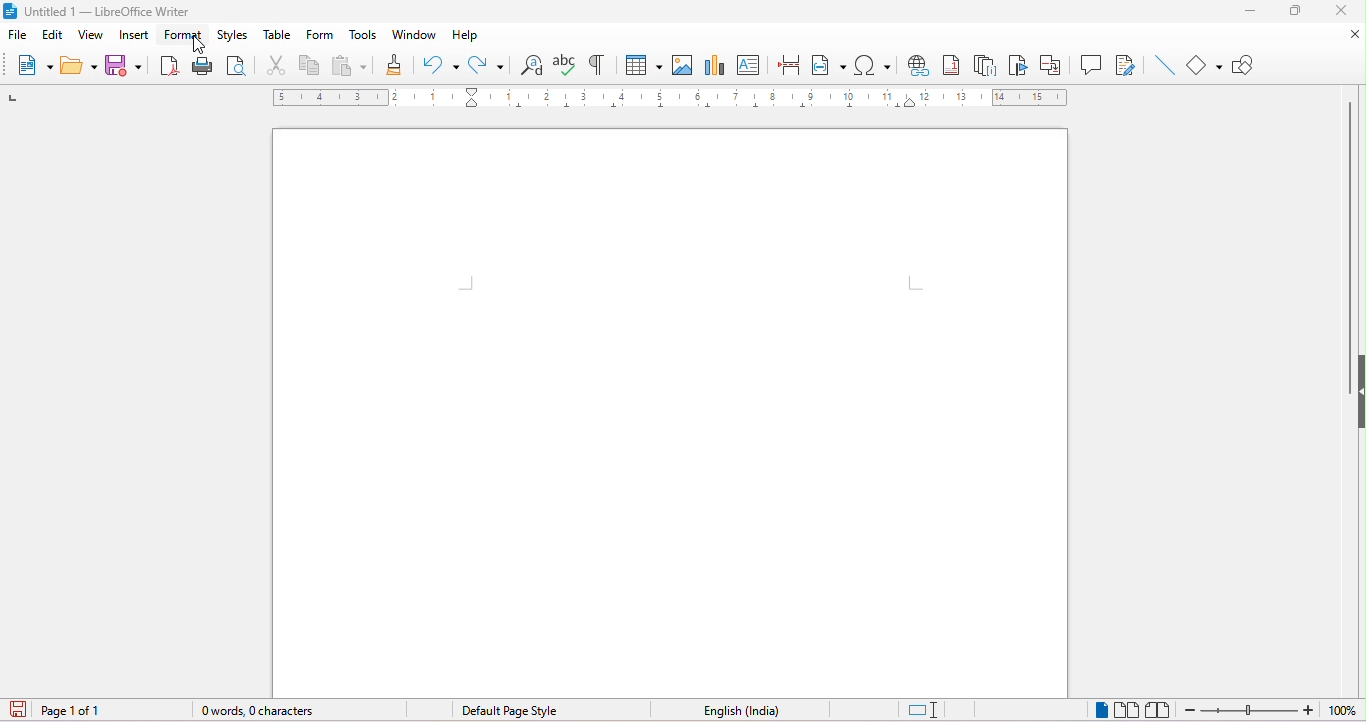  What do you see at coordinates (396, 63) in the screenshot?
I see `clone formatting` at bounding box center [396, 63].